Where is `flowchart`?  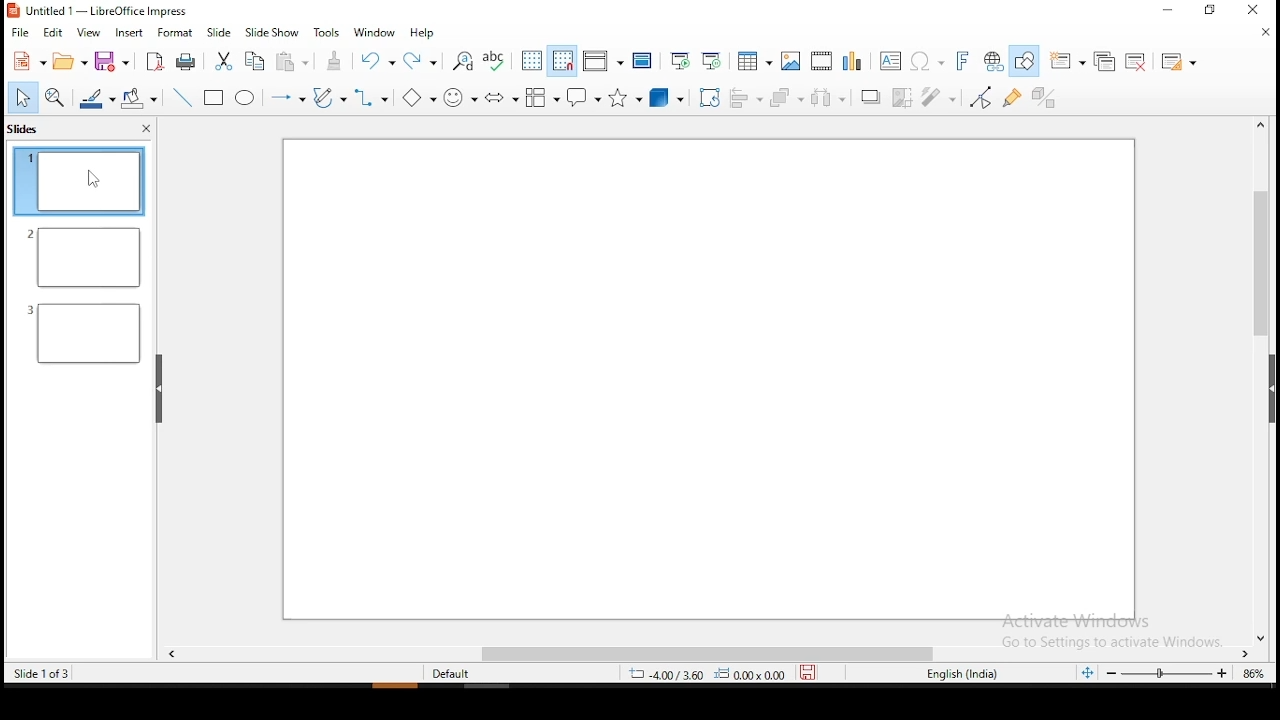
flowchart is located at coordinates (543, 99).